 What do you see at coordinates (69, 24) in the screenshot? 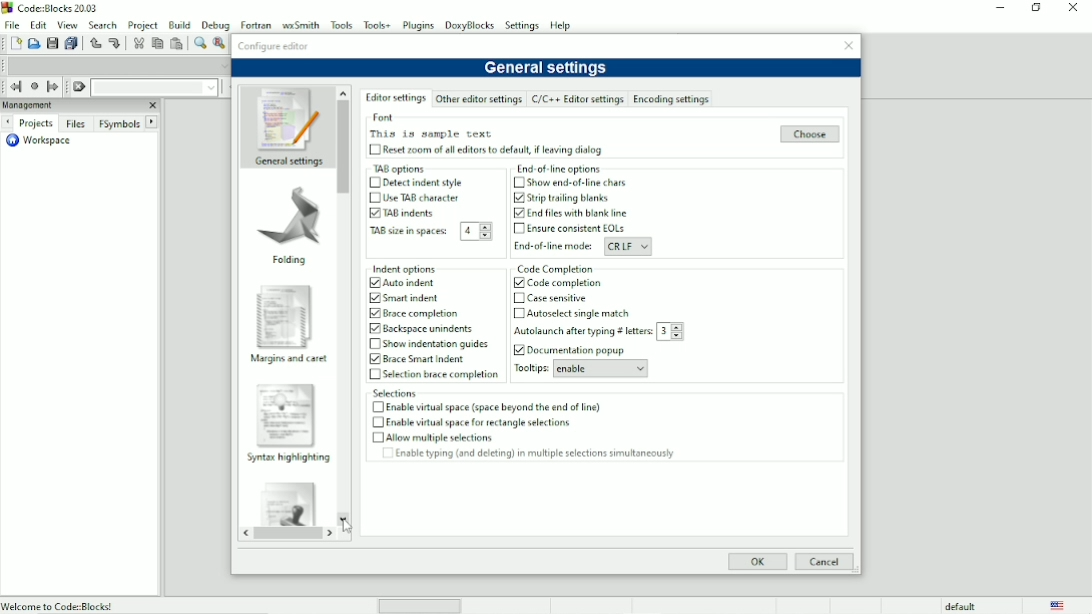
I see `View` at bounding box center [69, 24].